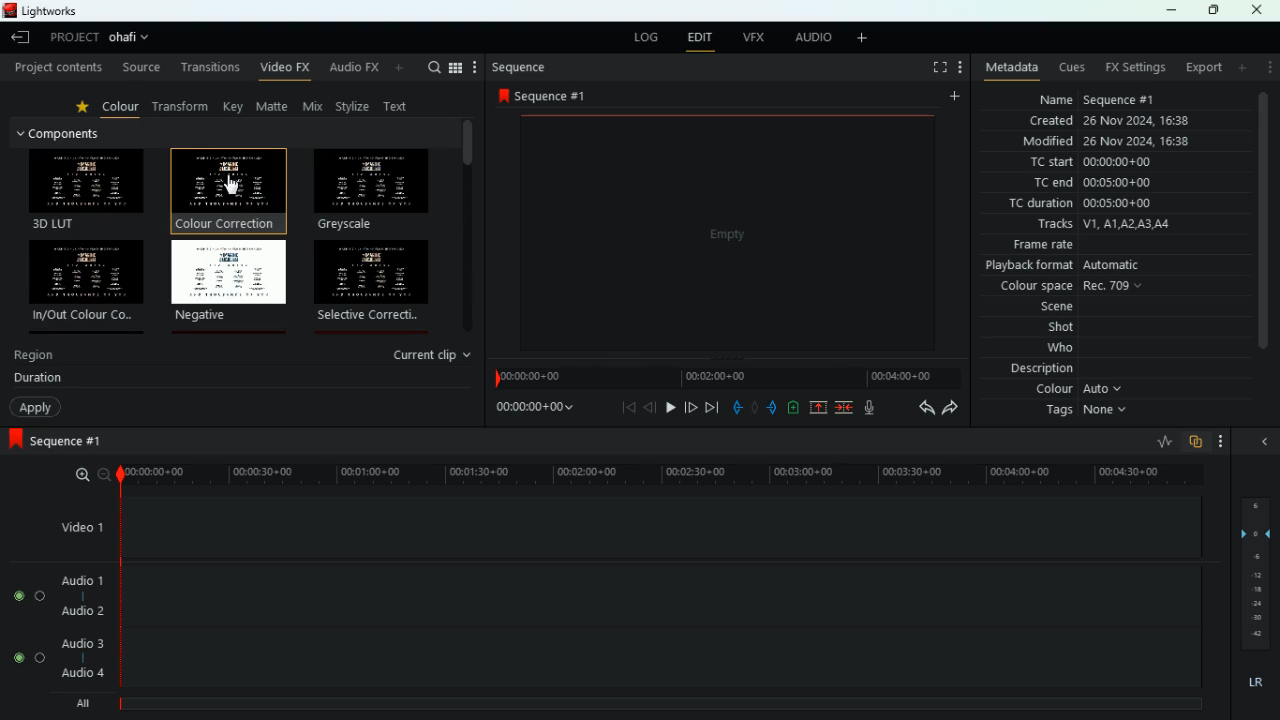 Image resolution: width=1280 pixels, height=720 pixels. I want to click on tc start, so click(1109, 163).